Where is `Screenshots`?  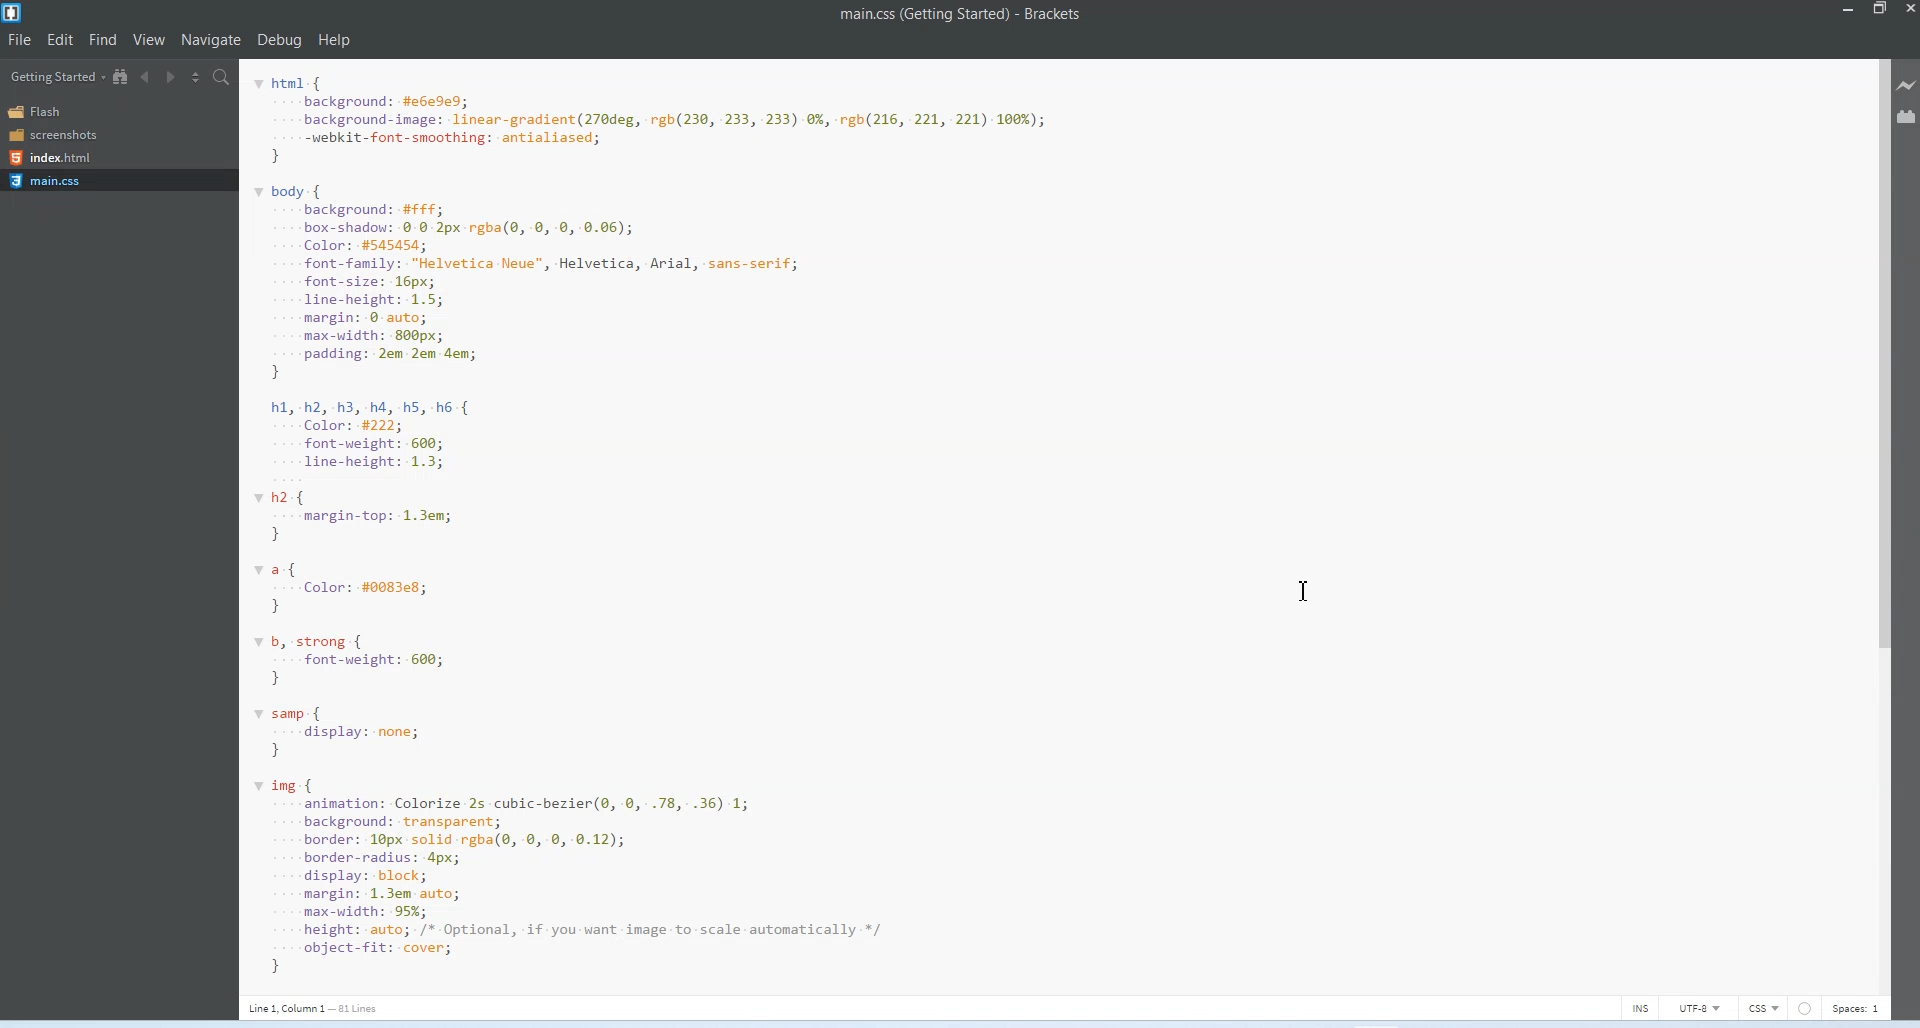 Screenshots is located at coordinates (52, 134).